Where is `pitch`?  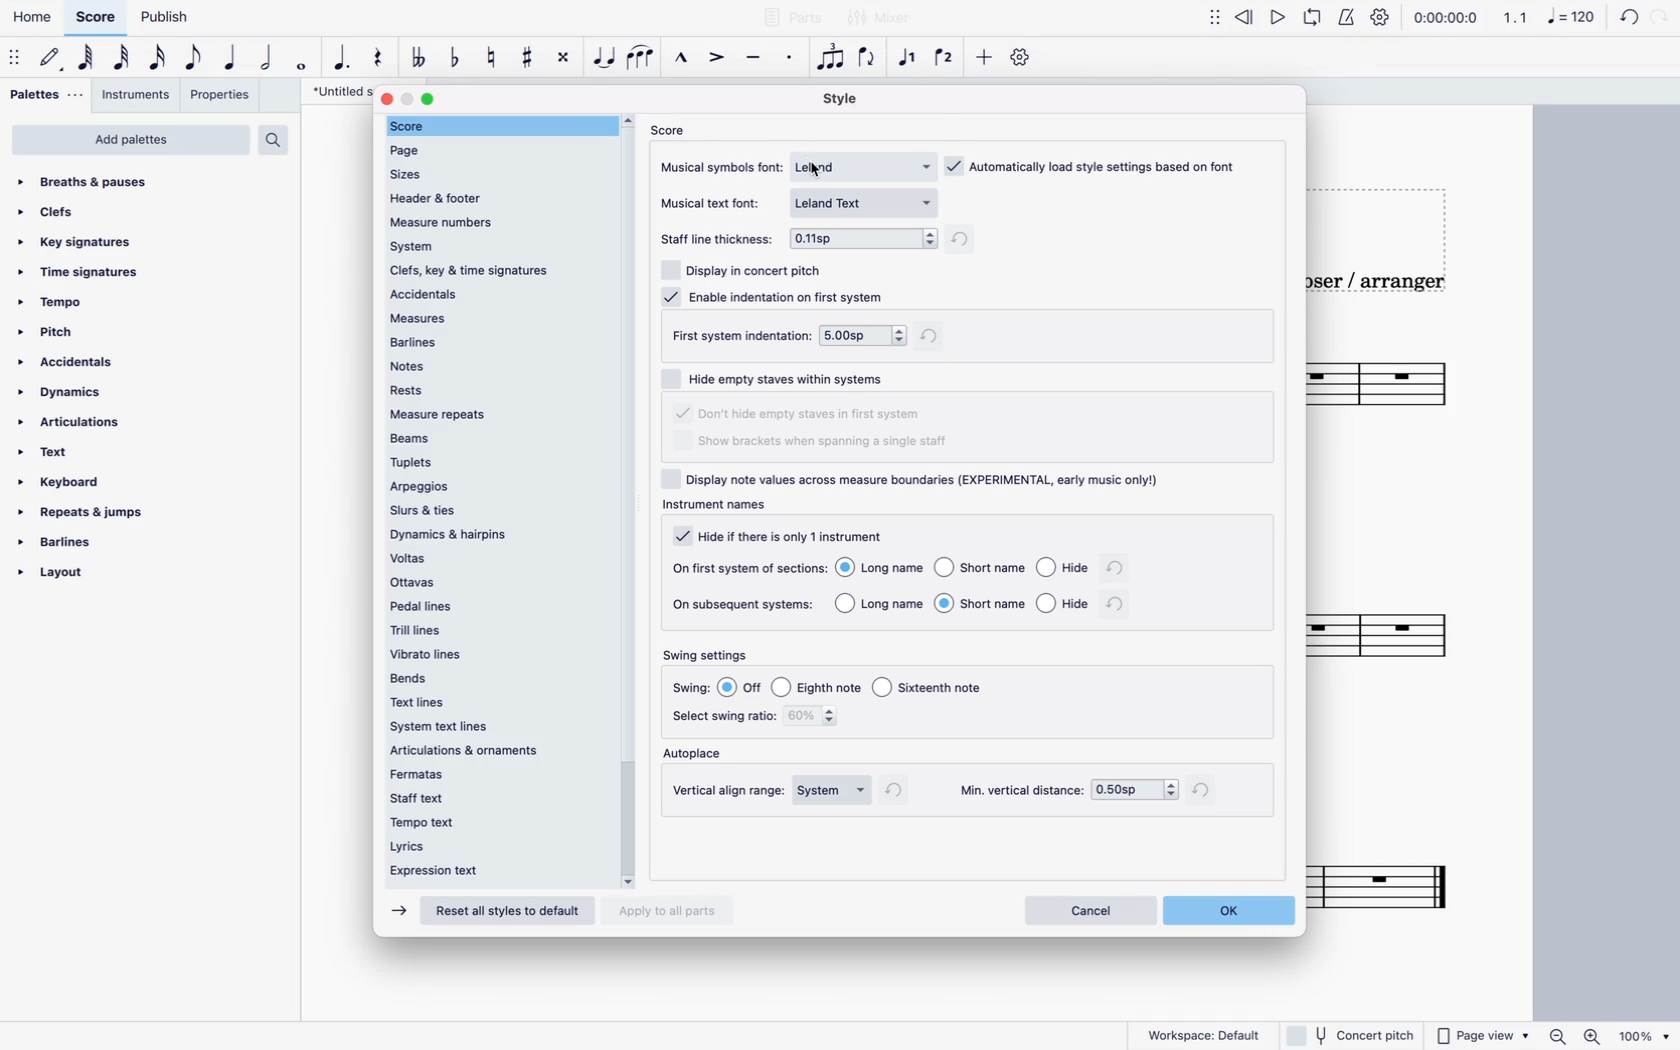 pitch is located at coordinates (71, 334).